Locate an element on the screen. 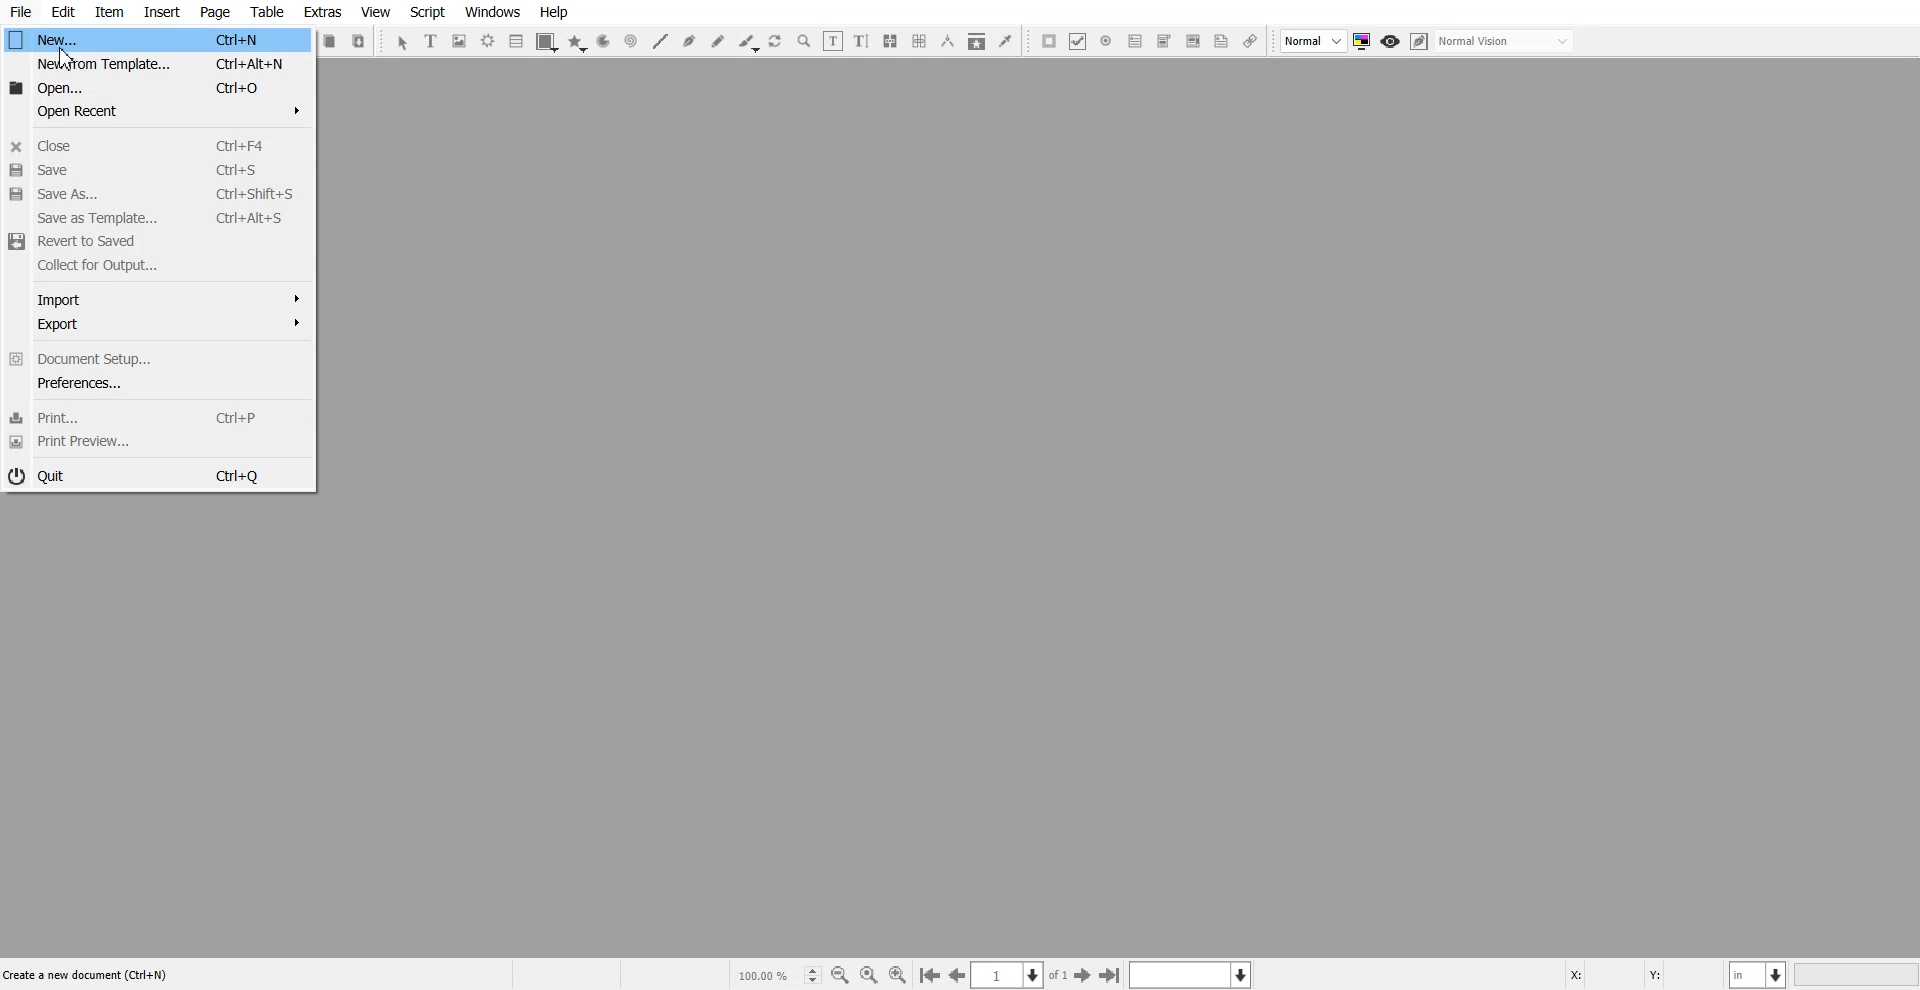 Image resolution: width=1920 pixels, height=990 pixels. Toggle color  is located at coordinates (1364, 42).